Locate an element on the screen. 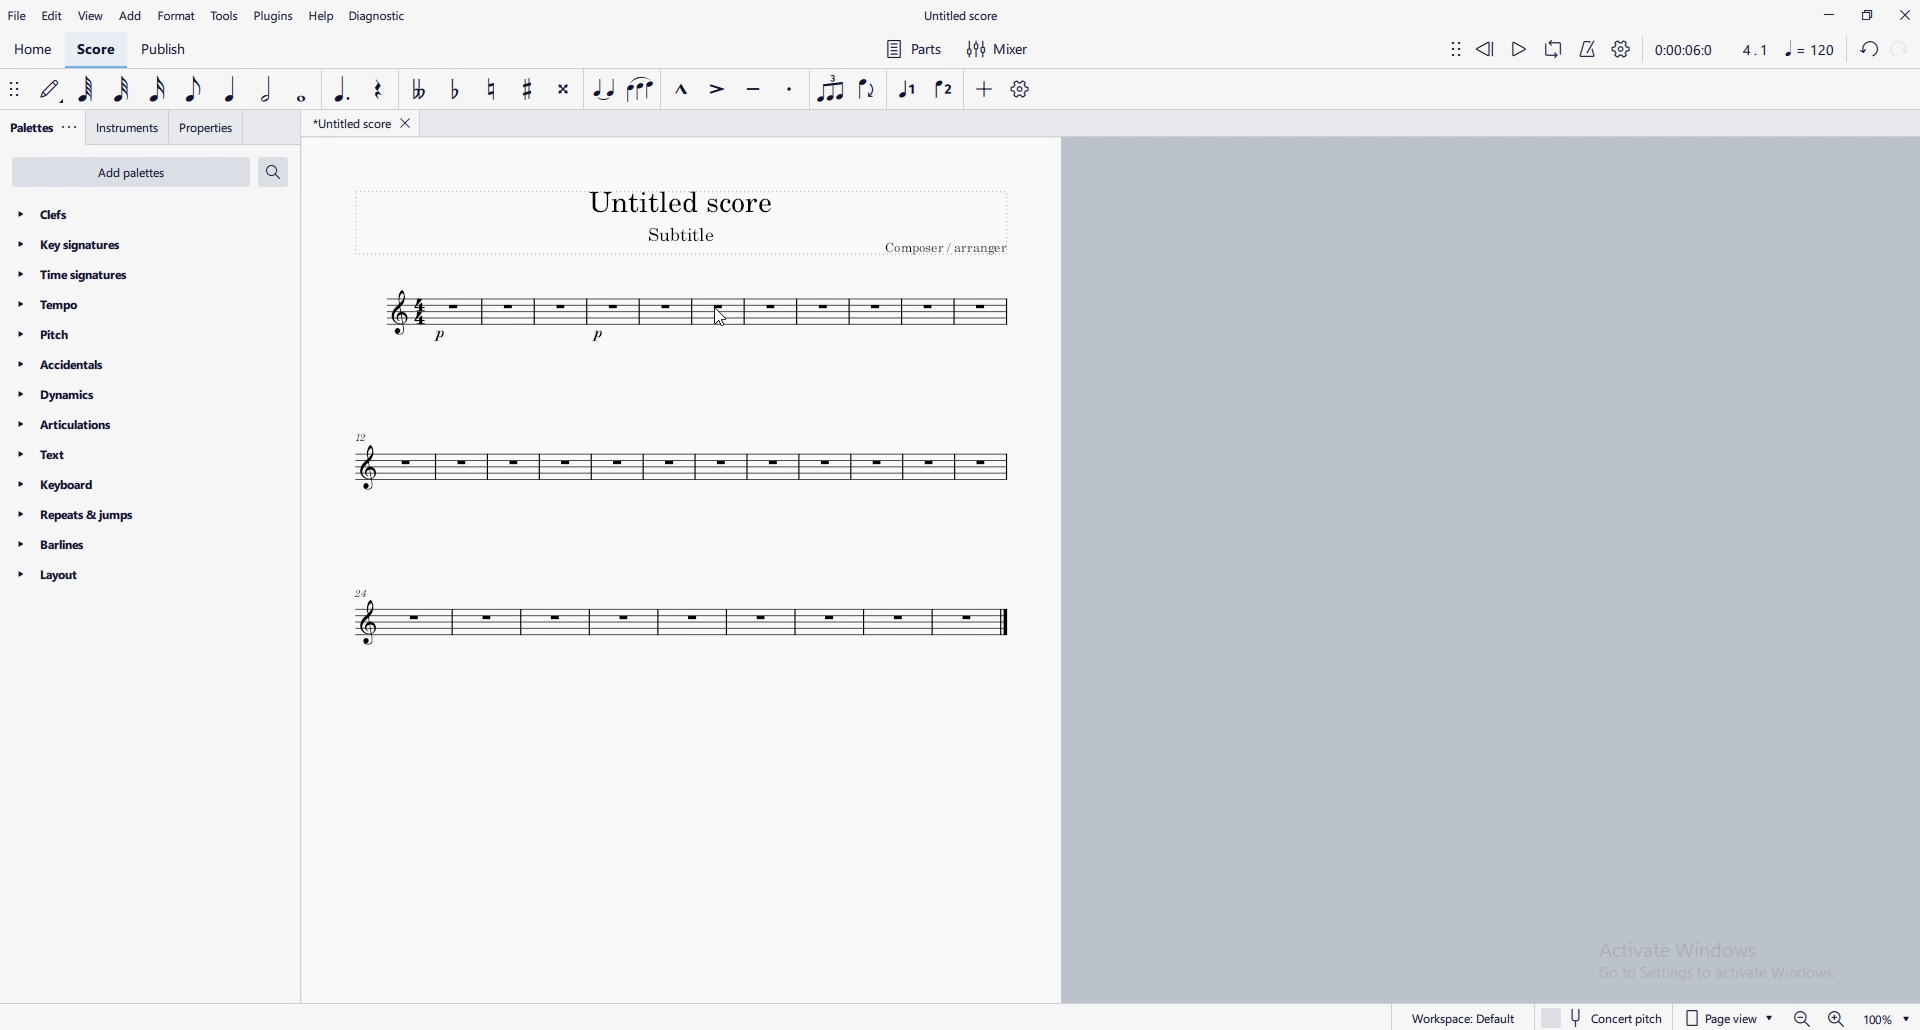 The image size is (1920, 1030). pitch is located at coordinates (128, 335).